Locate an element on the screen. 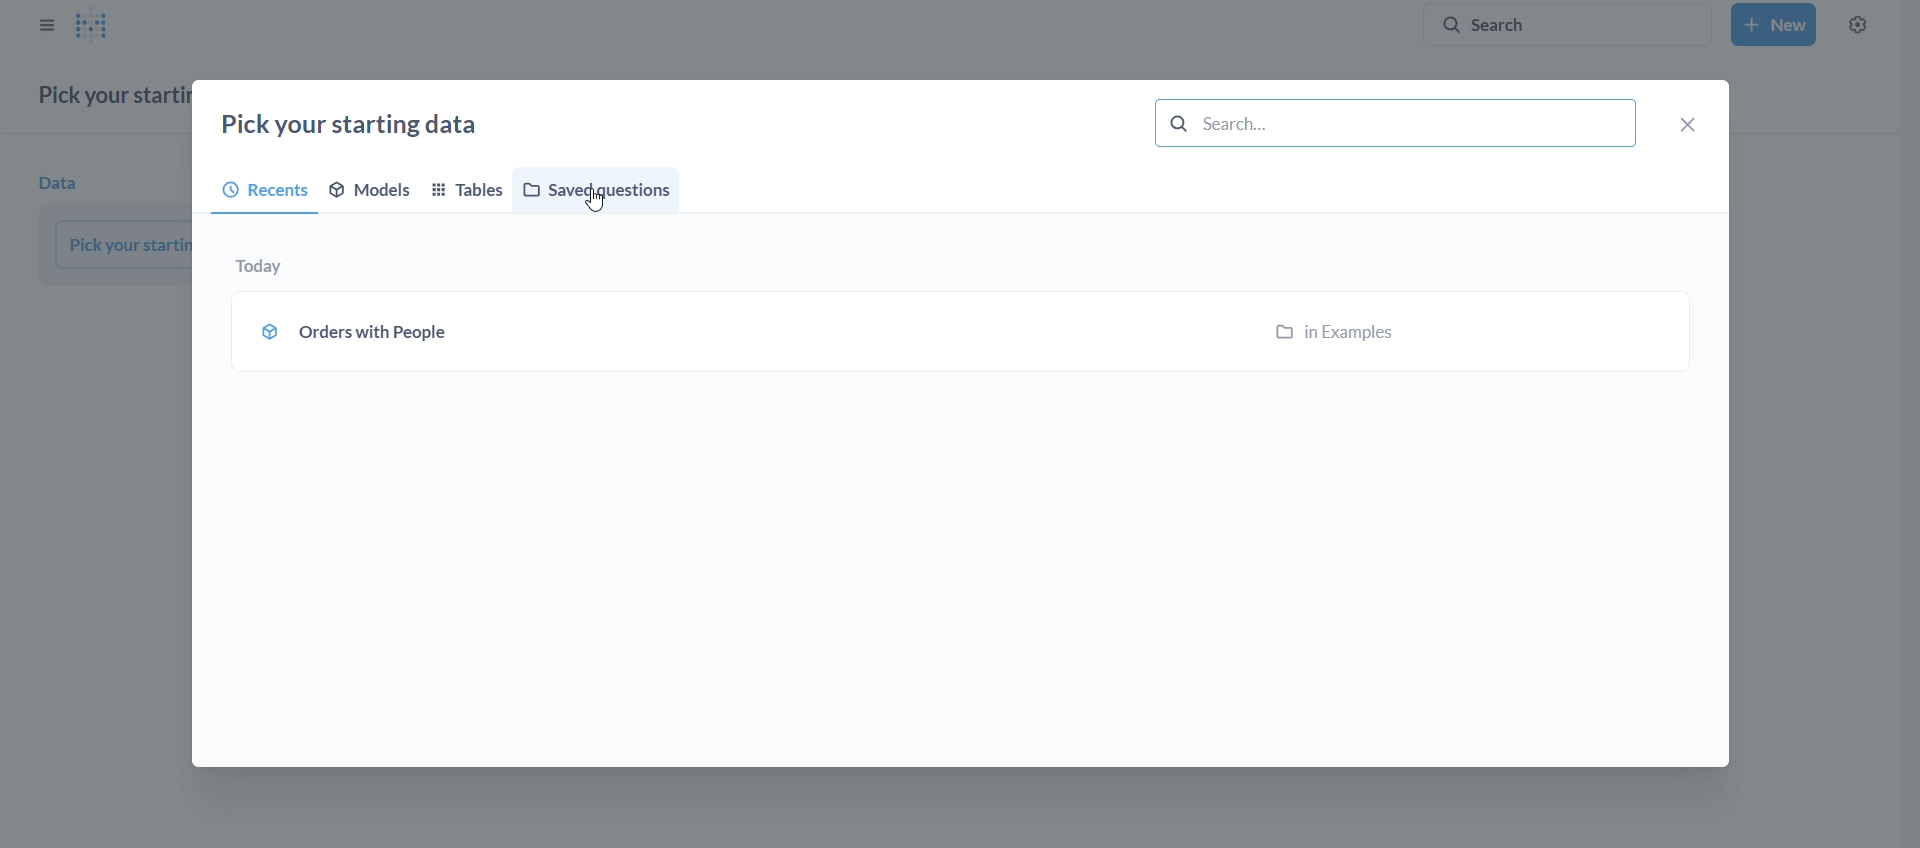  logo is located at coordinates (100, 26).